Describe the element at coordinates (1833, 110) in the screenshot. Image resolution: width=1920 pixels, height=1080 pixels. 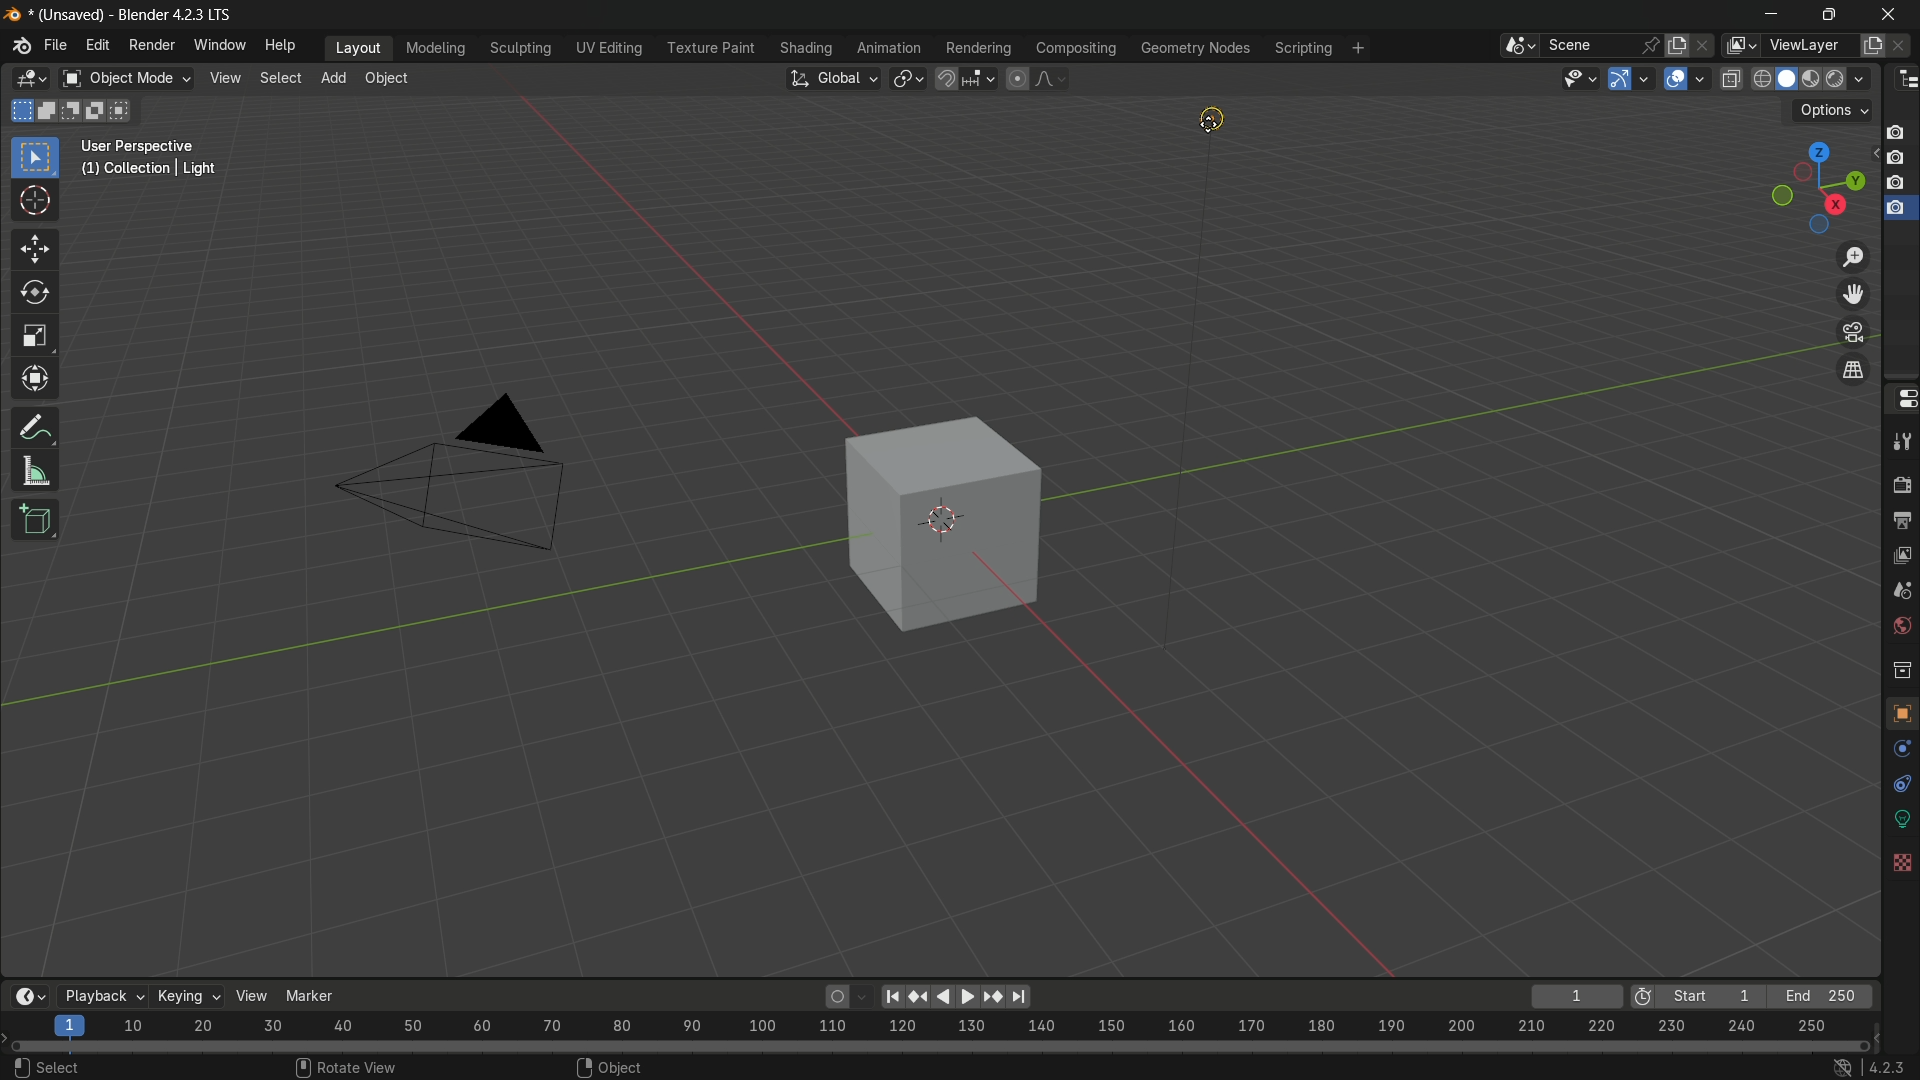
I see `options` at that location.